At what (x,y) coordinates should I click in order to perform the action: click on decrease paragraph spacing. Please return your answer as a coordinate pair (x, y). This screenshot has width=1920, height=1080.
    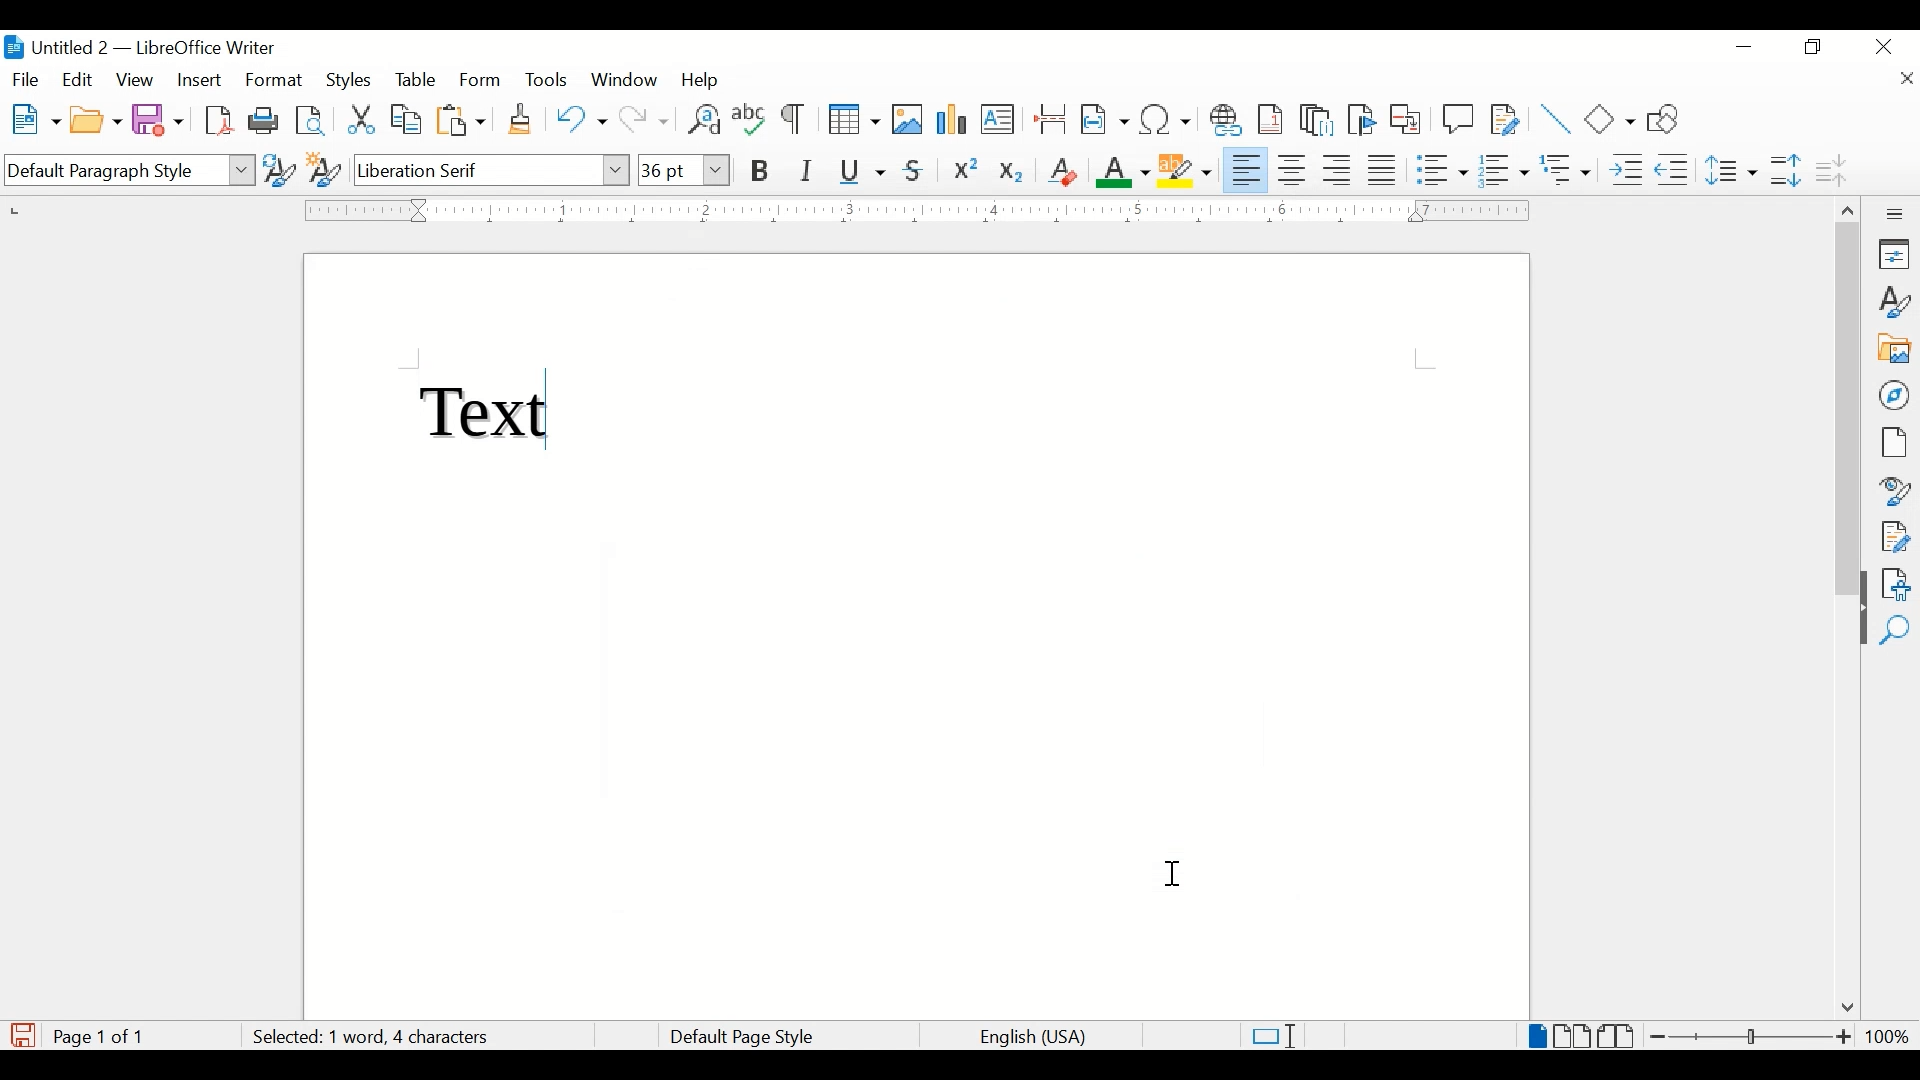
    Looking at the image, I should click on (1830, 169).